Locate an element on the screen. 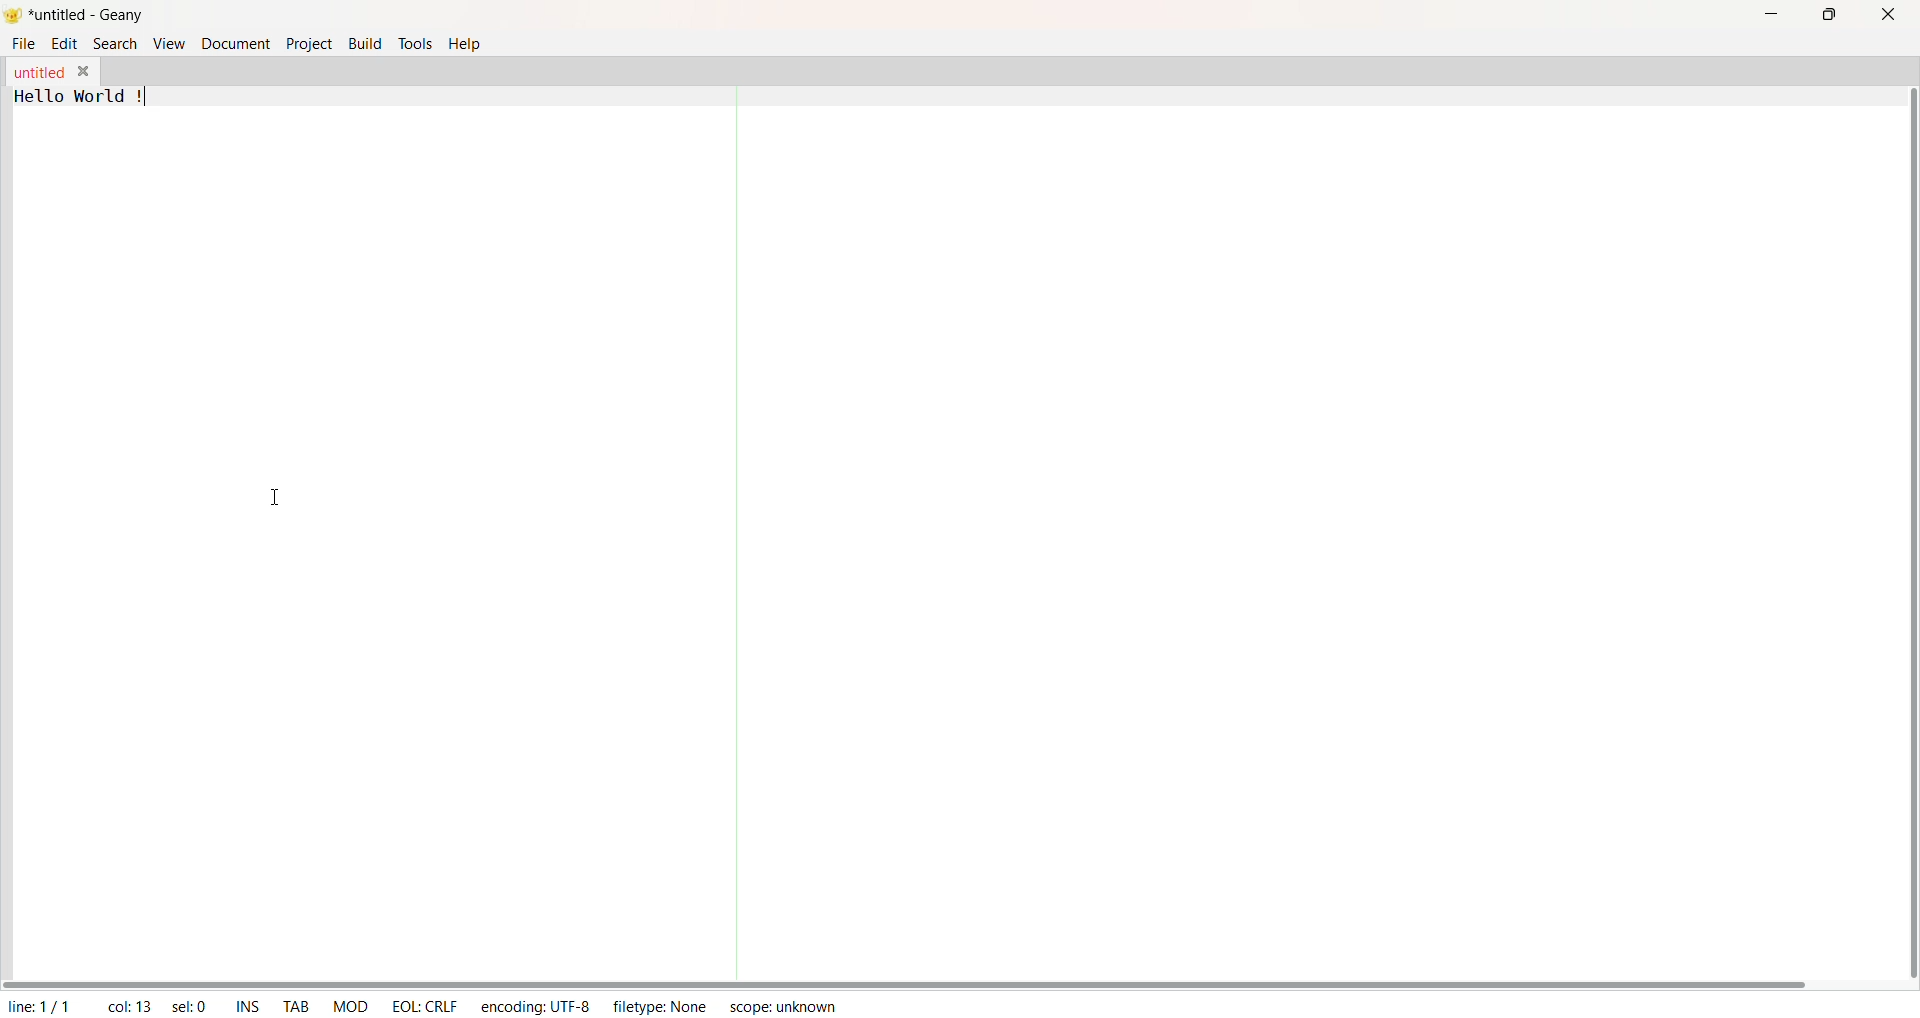 The height and width of the screenshot is (1018, 1920). EOL: CRLF is located at coordinates (426, 1004).